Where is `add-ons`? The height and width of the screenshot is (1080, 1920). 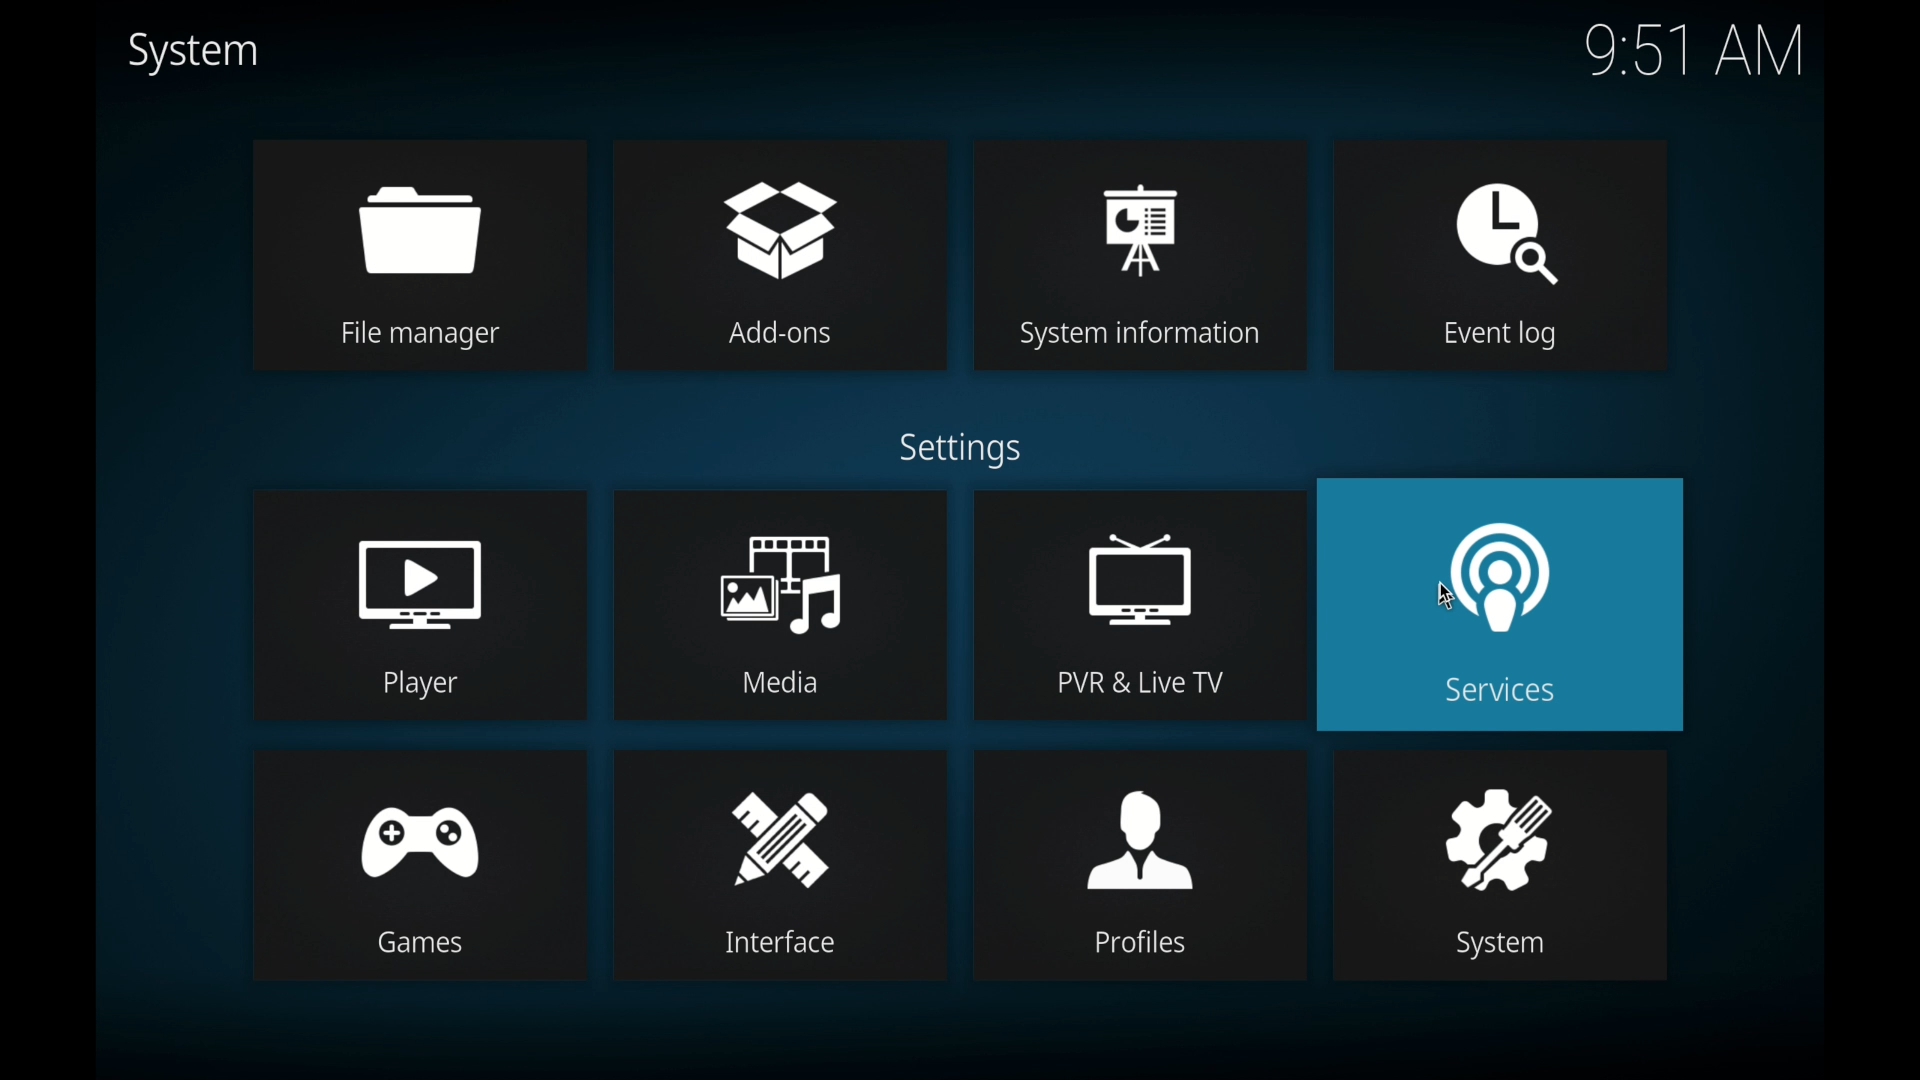
add-ons is located at coordinates (782, 254).